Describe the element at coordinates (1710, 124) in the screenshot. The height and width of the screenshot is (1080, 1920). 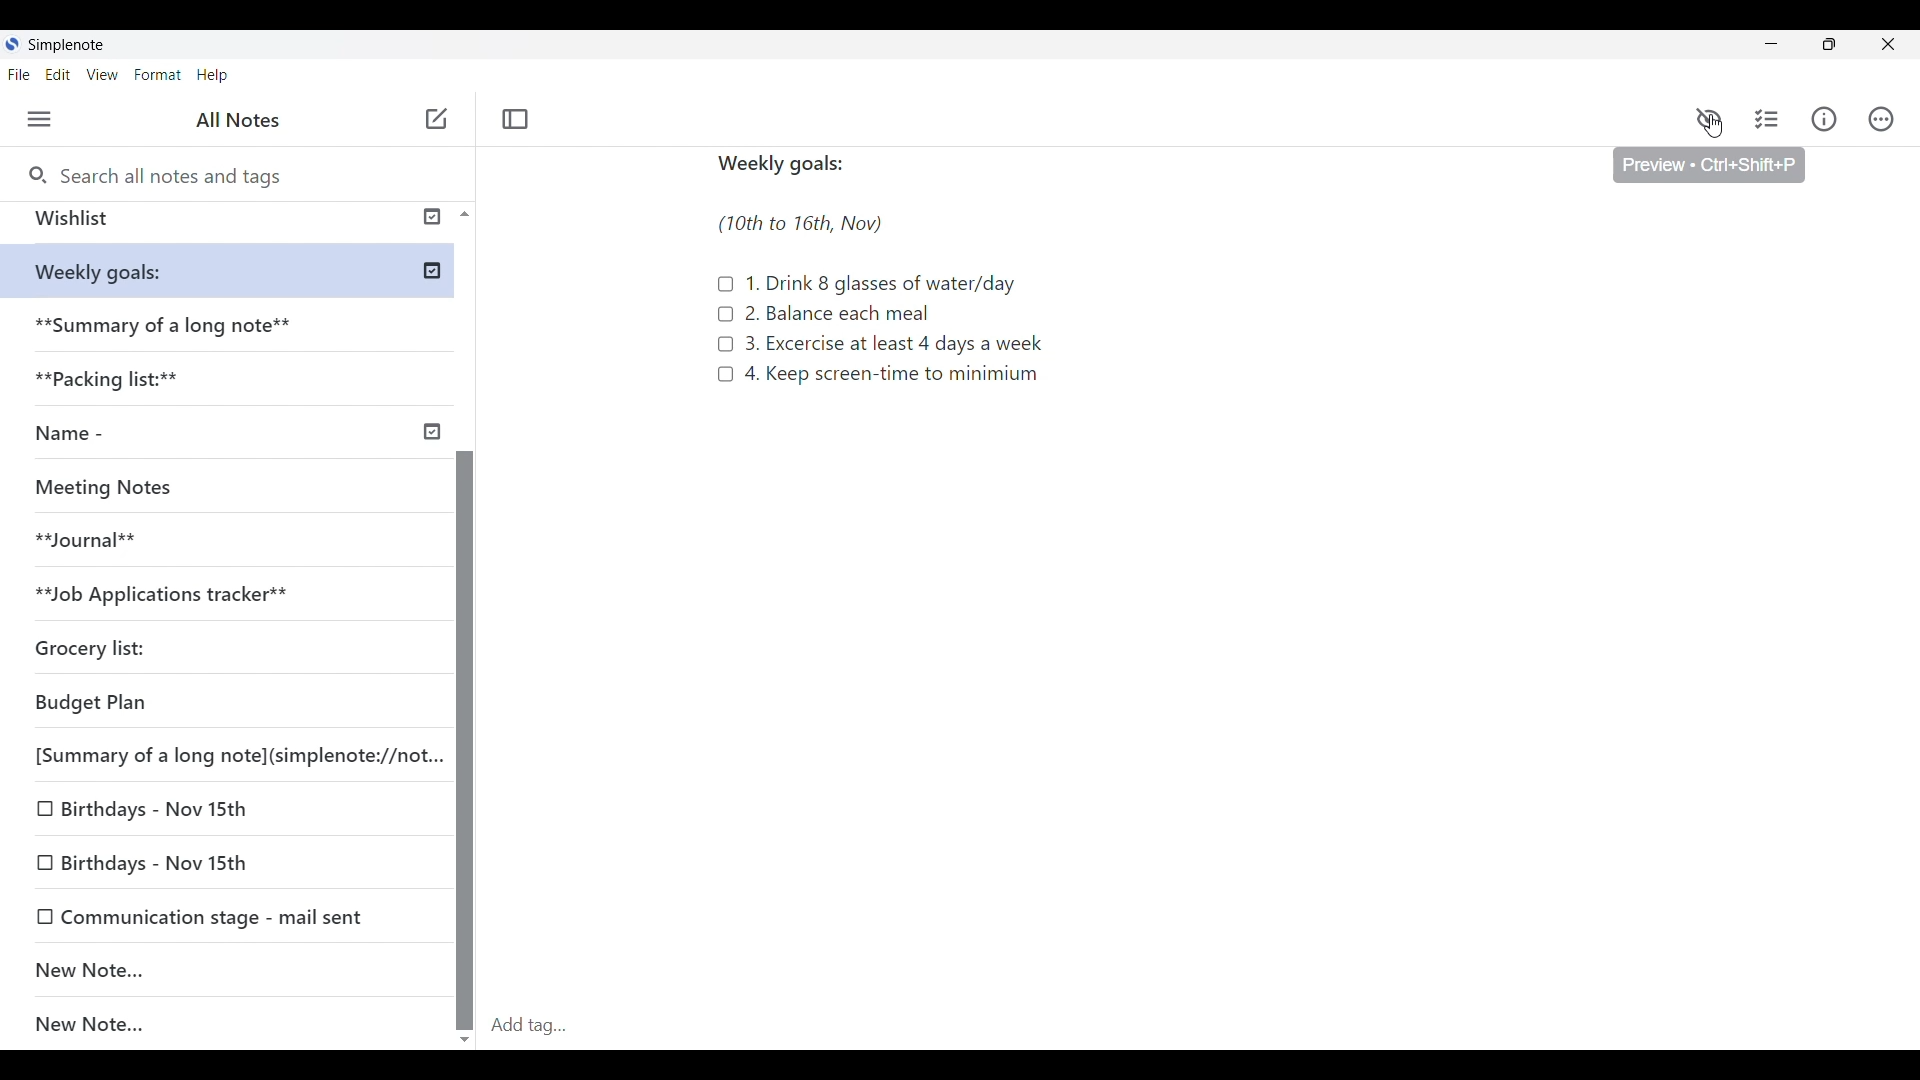
I see `Preview` at that location.